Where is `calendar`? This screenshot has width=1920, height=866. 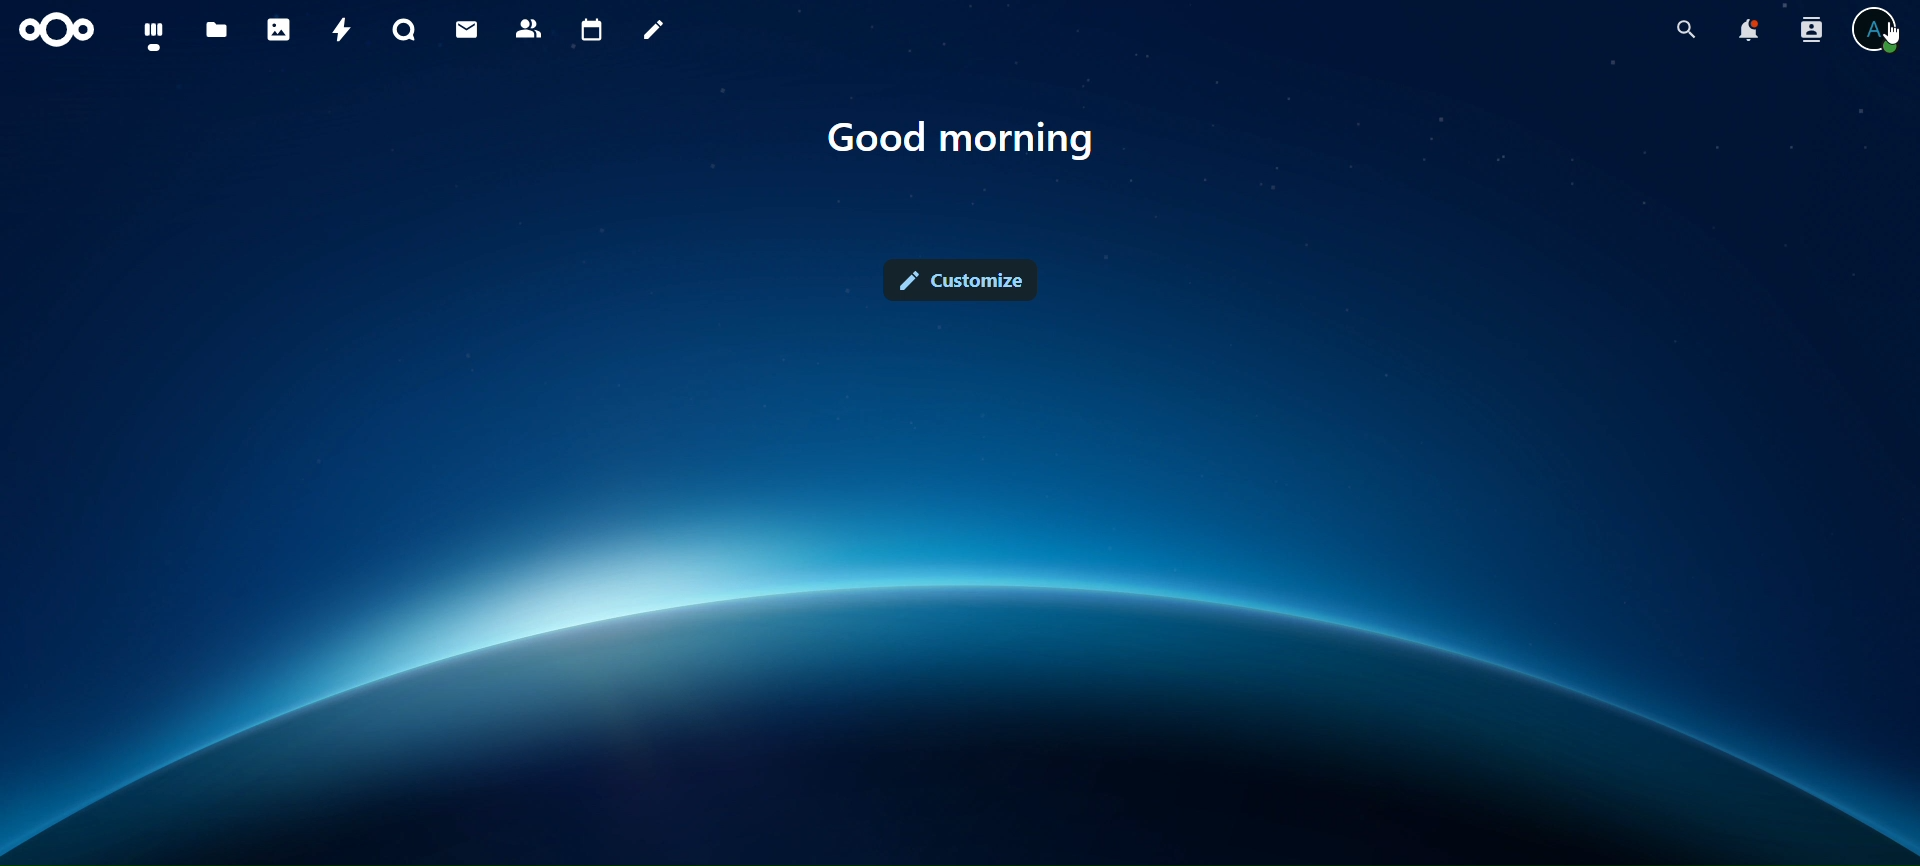 calendar is located at coordinates (592, 28).